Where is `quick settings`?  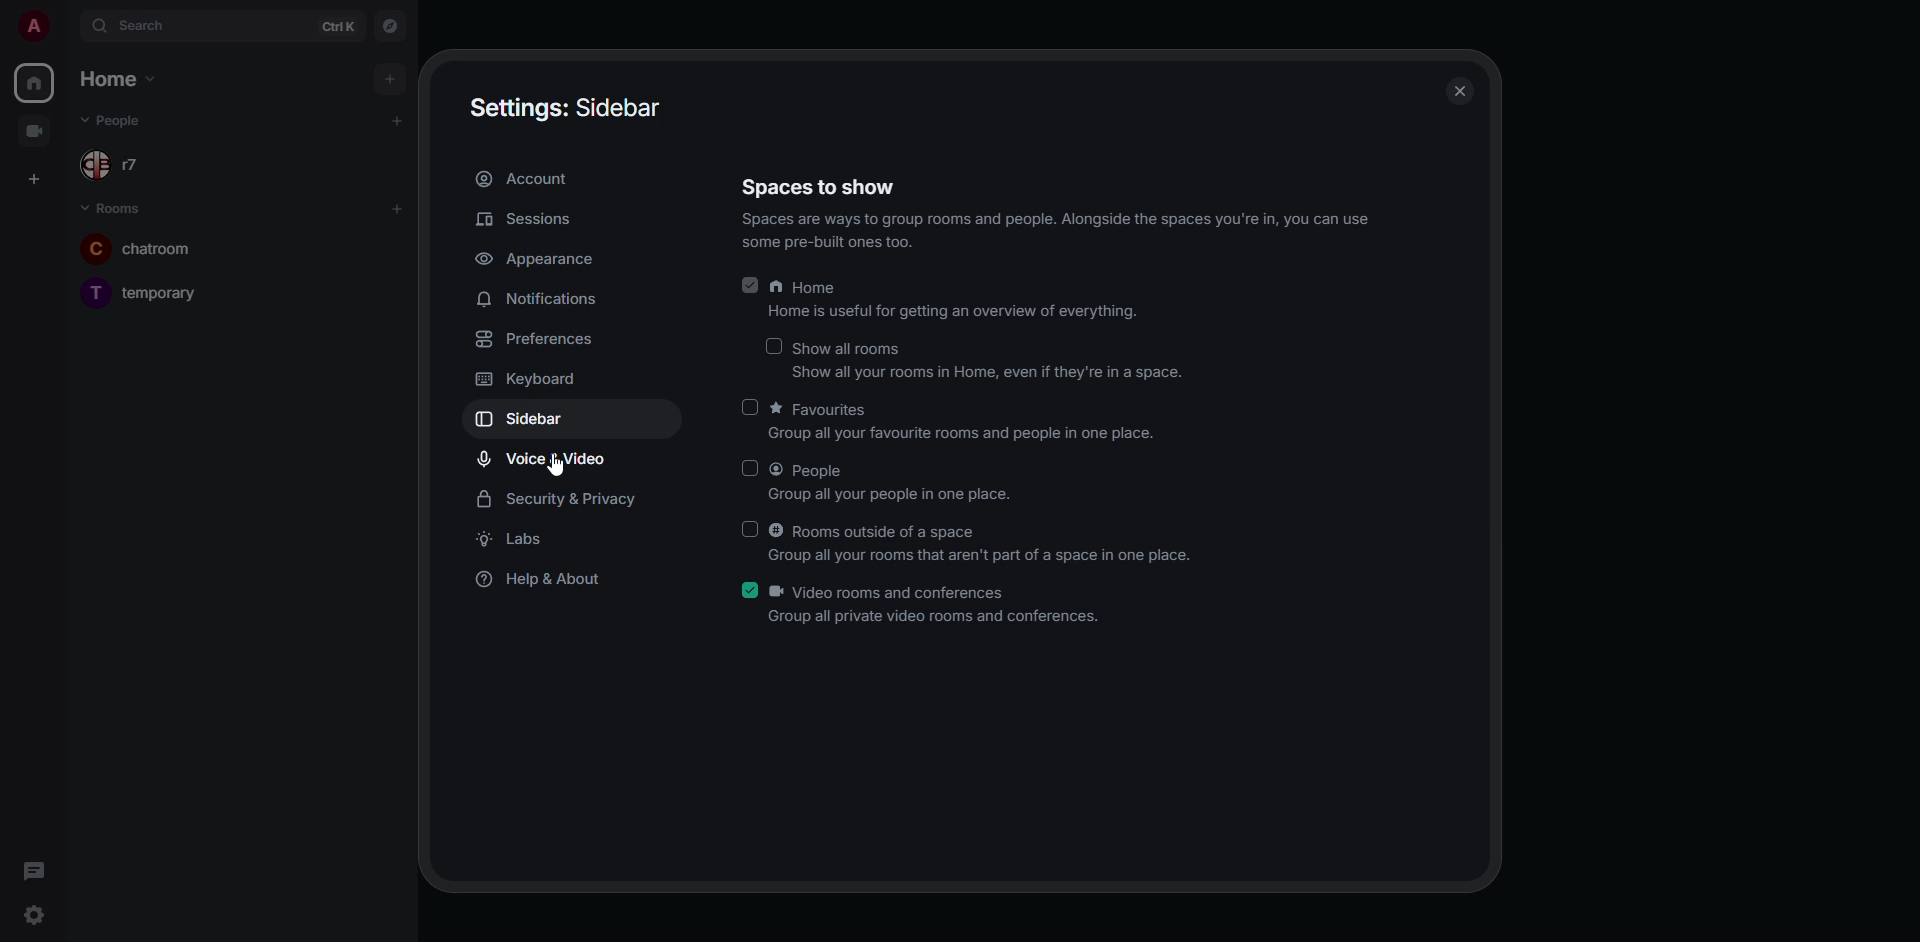 quick settings is located at coordinates (32, 912).